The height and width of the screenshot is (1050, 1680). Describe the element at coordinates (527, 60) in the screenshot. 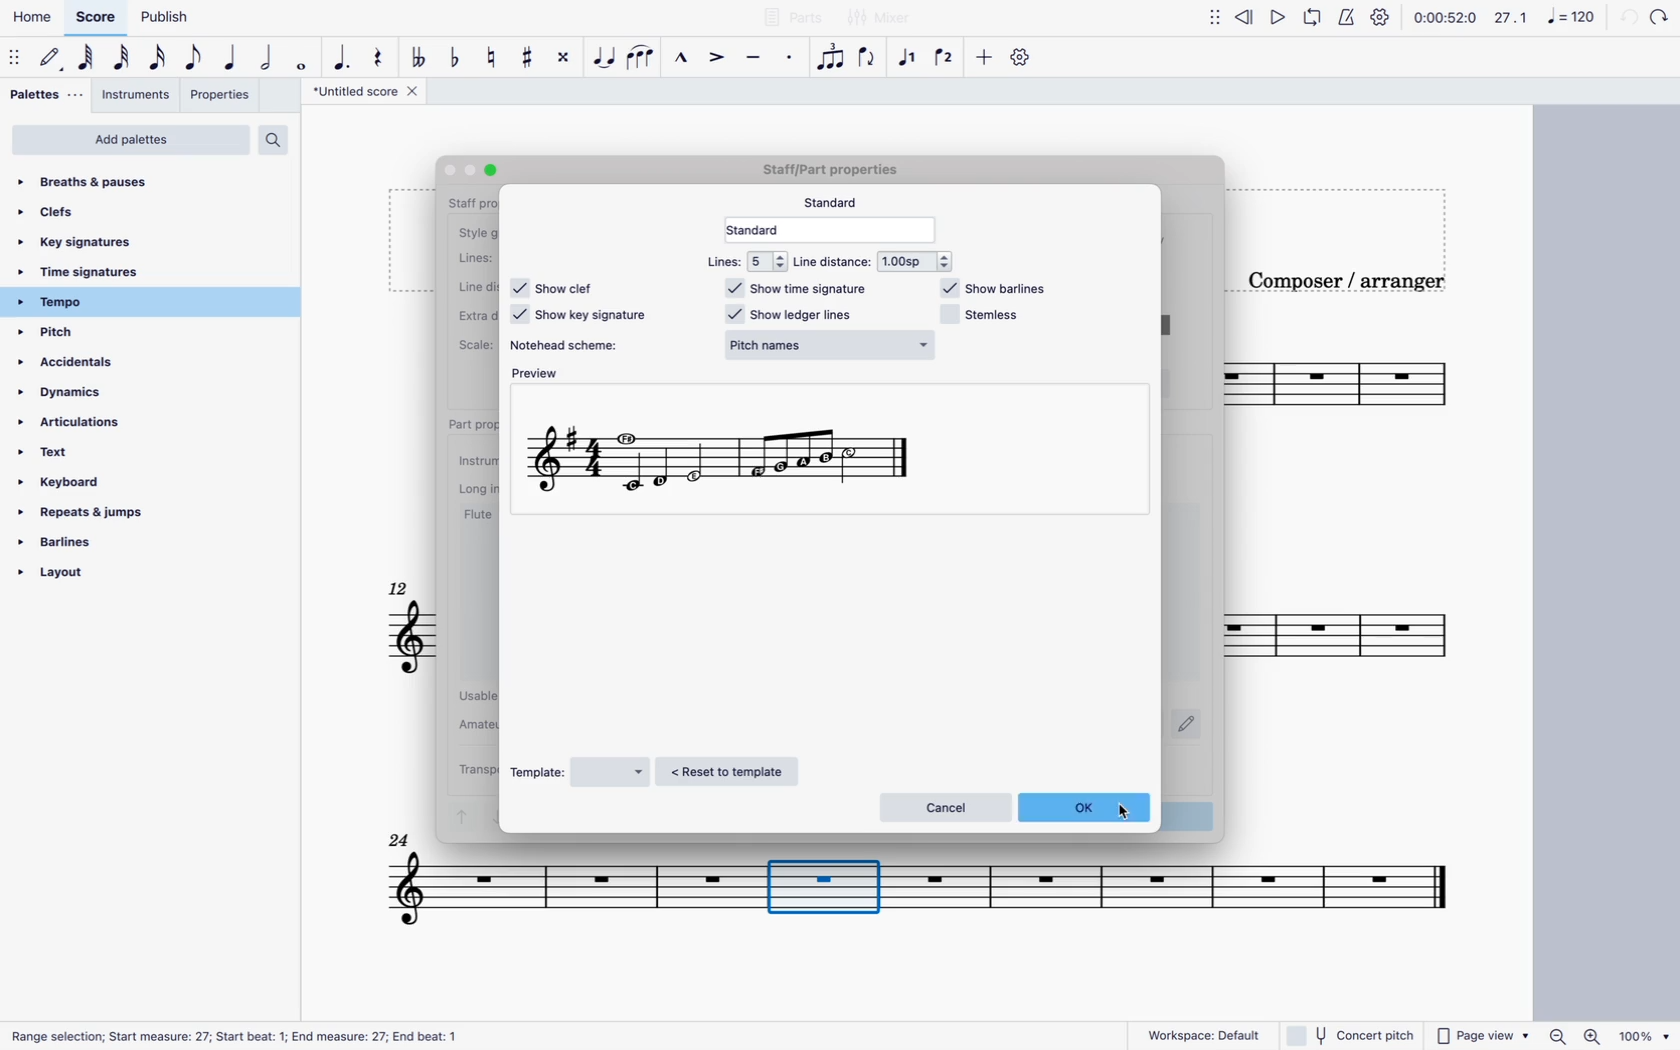

I see `toggle sharp` at that location.